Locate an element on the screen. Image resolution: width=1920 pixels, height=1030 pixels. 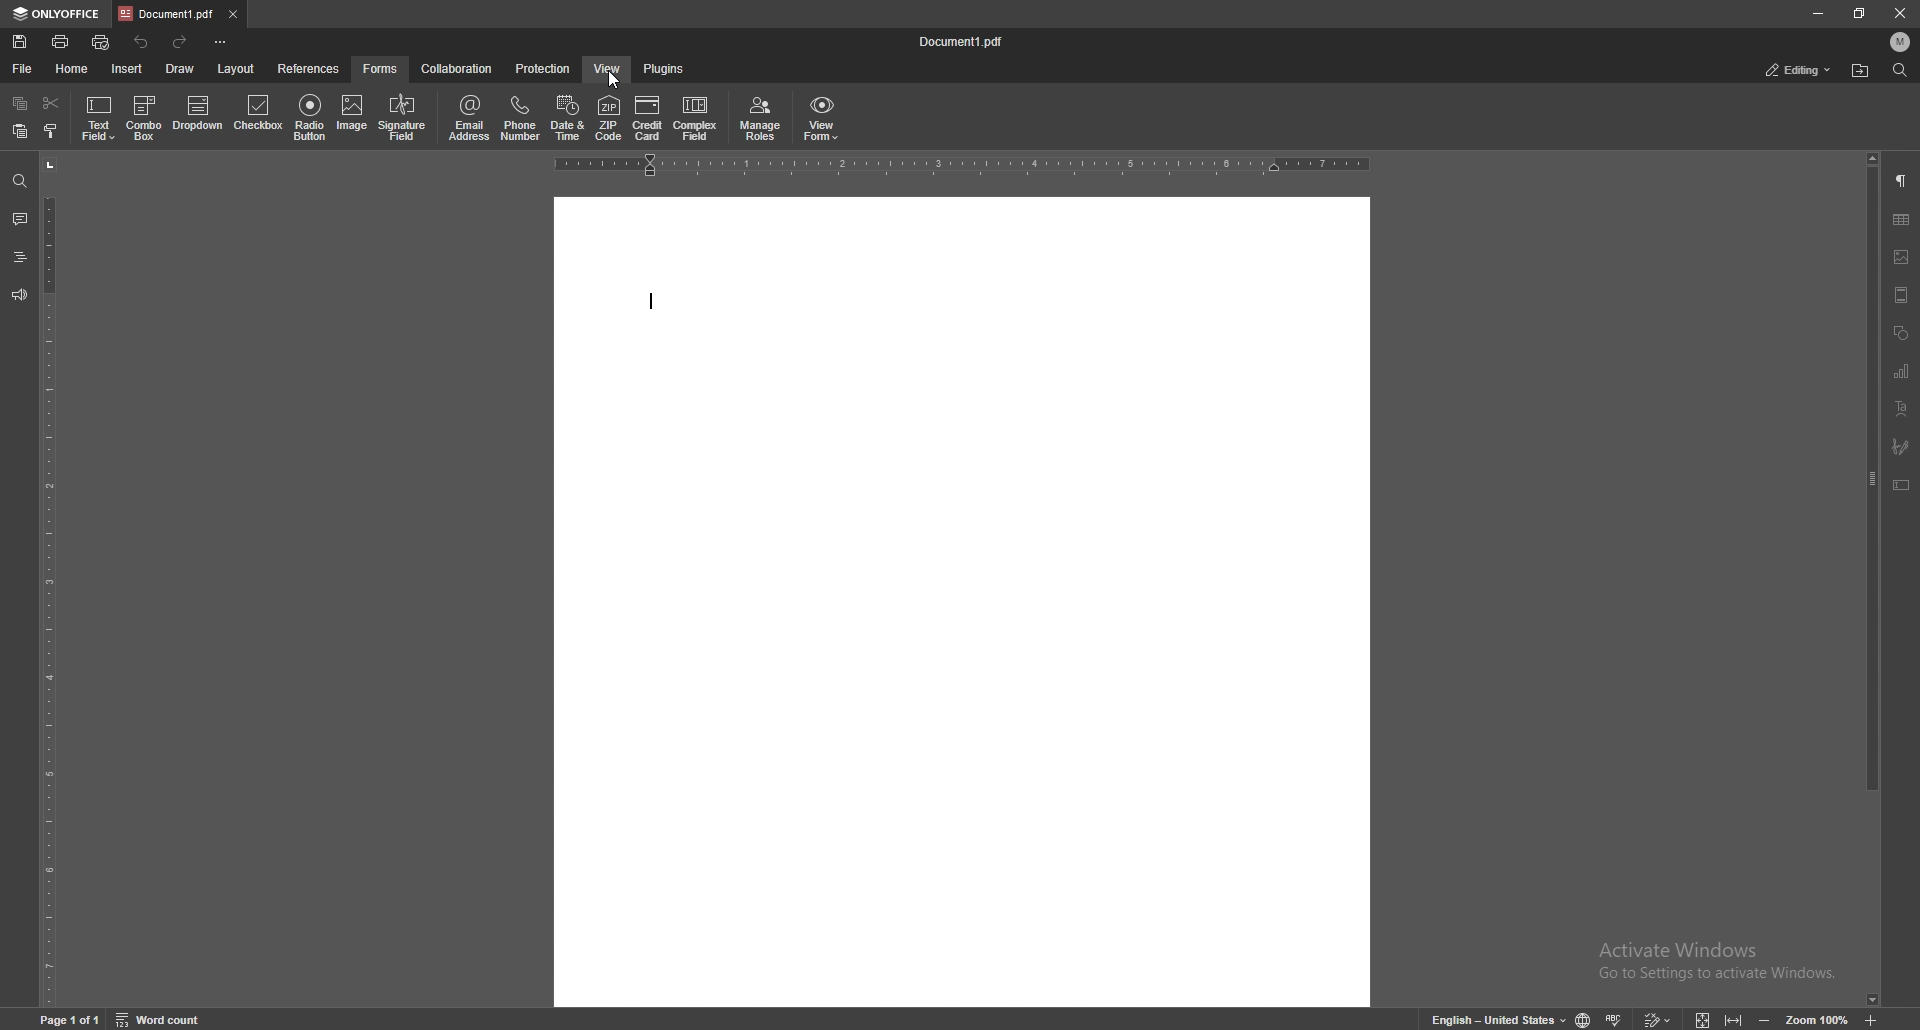
zoom is located at coordinates (1818, 1019).